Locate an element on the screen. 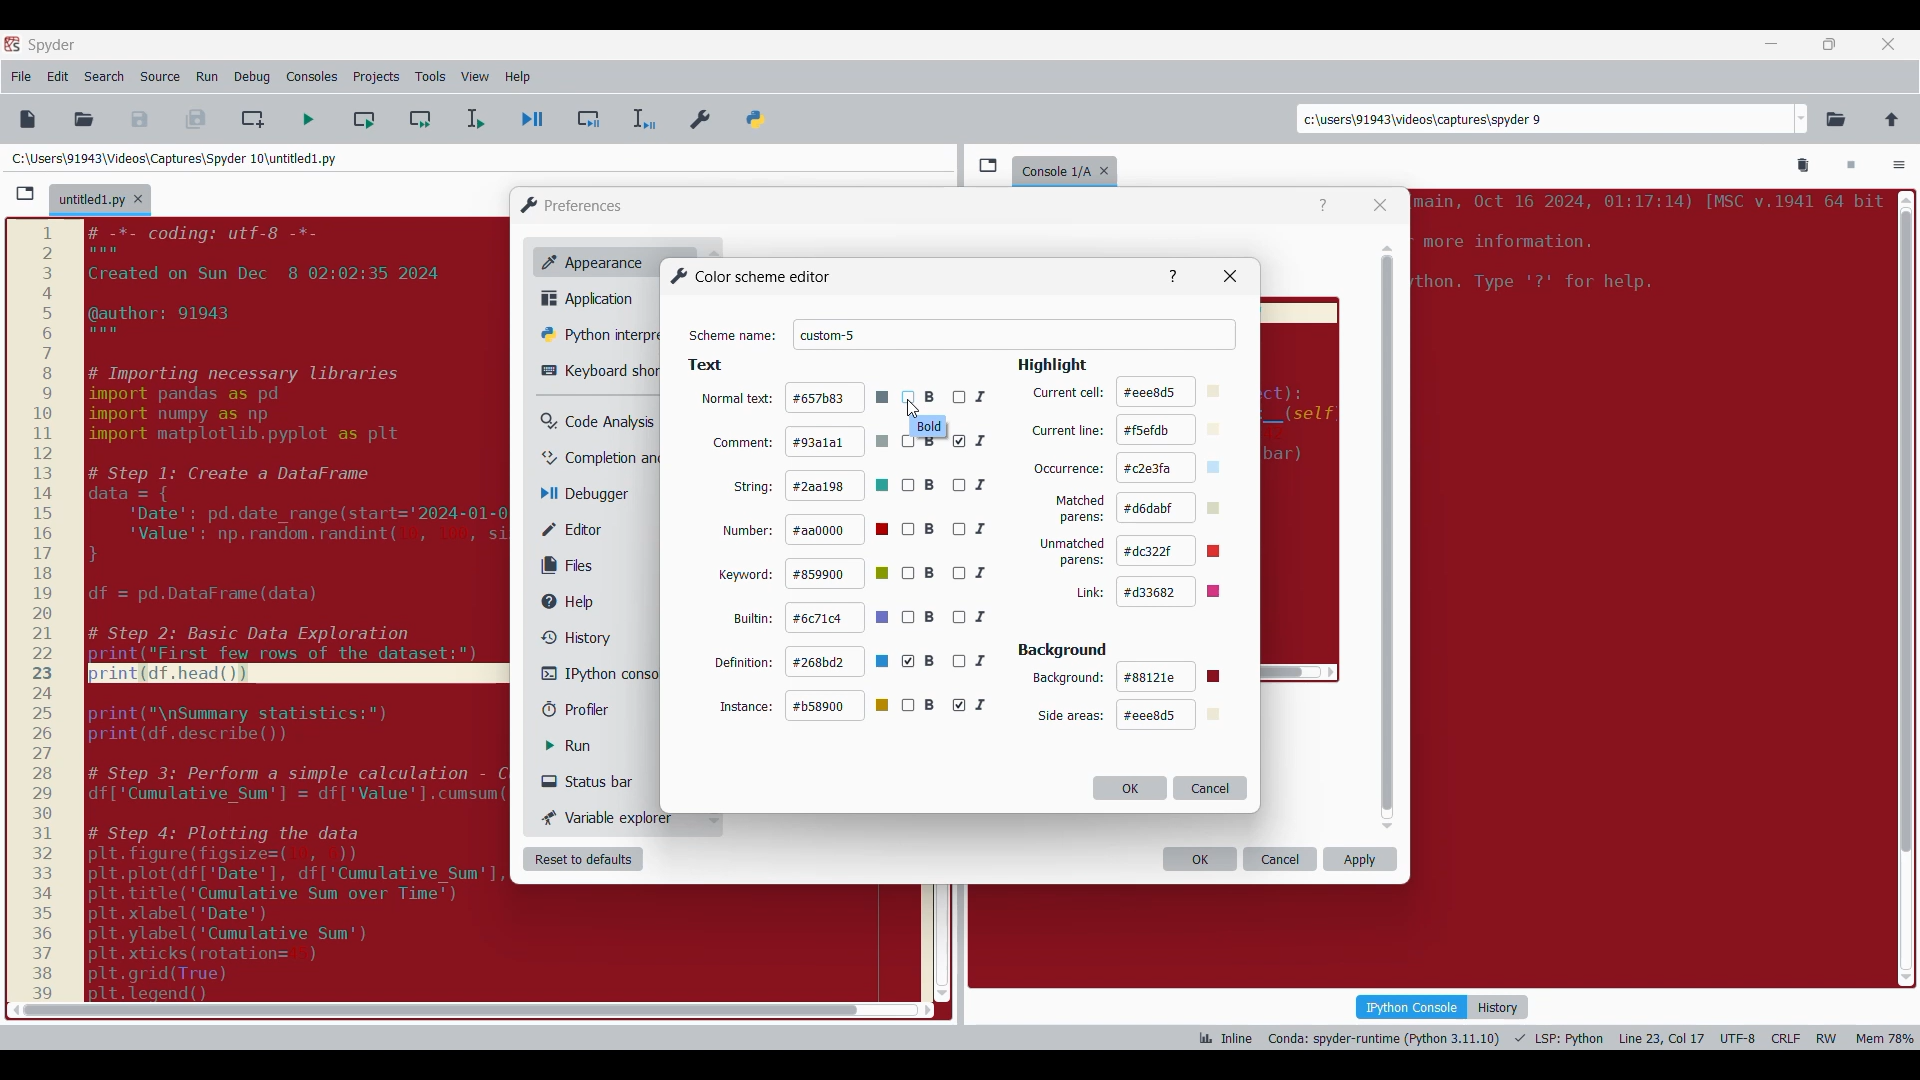 Image resolution: width=1920 pixels, height=1080 pixels. Browse a working directory is located at coordinates (1836, 119).